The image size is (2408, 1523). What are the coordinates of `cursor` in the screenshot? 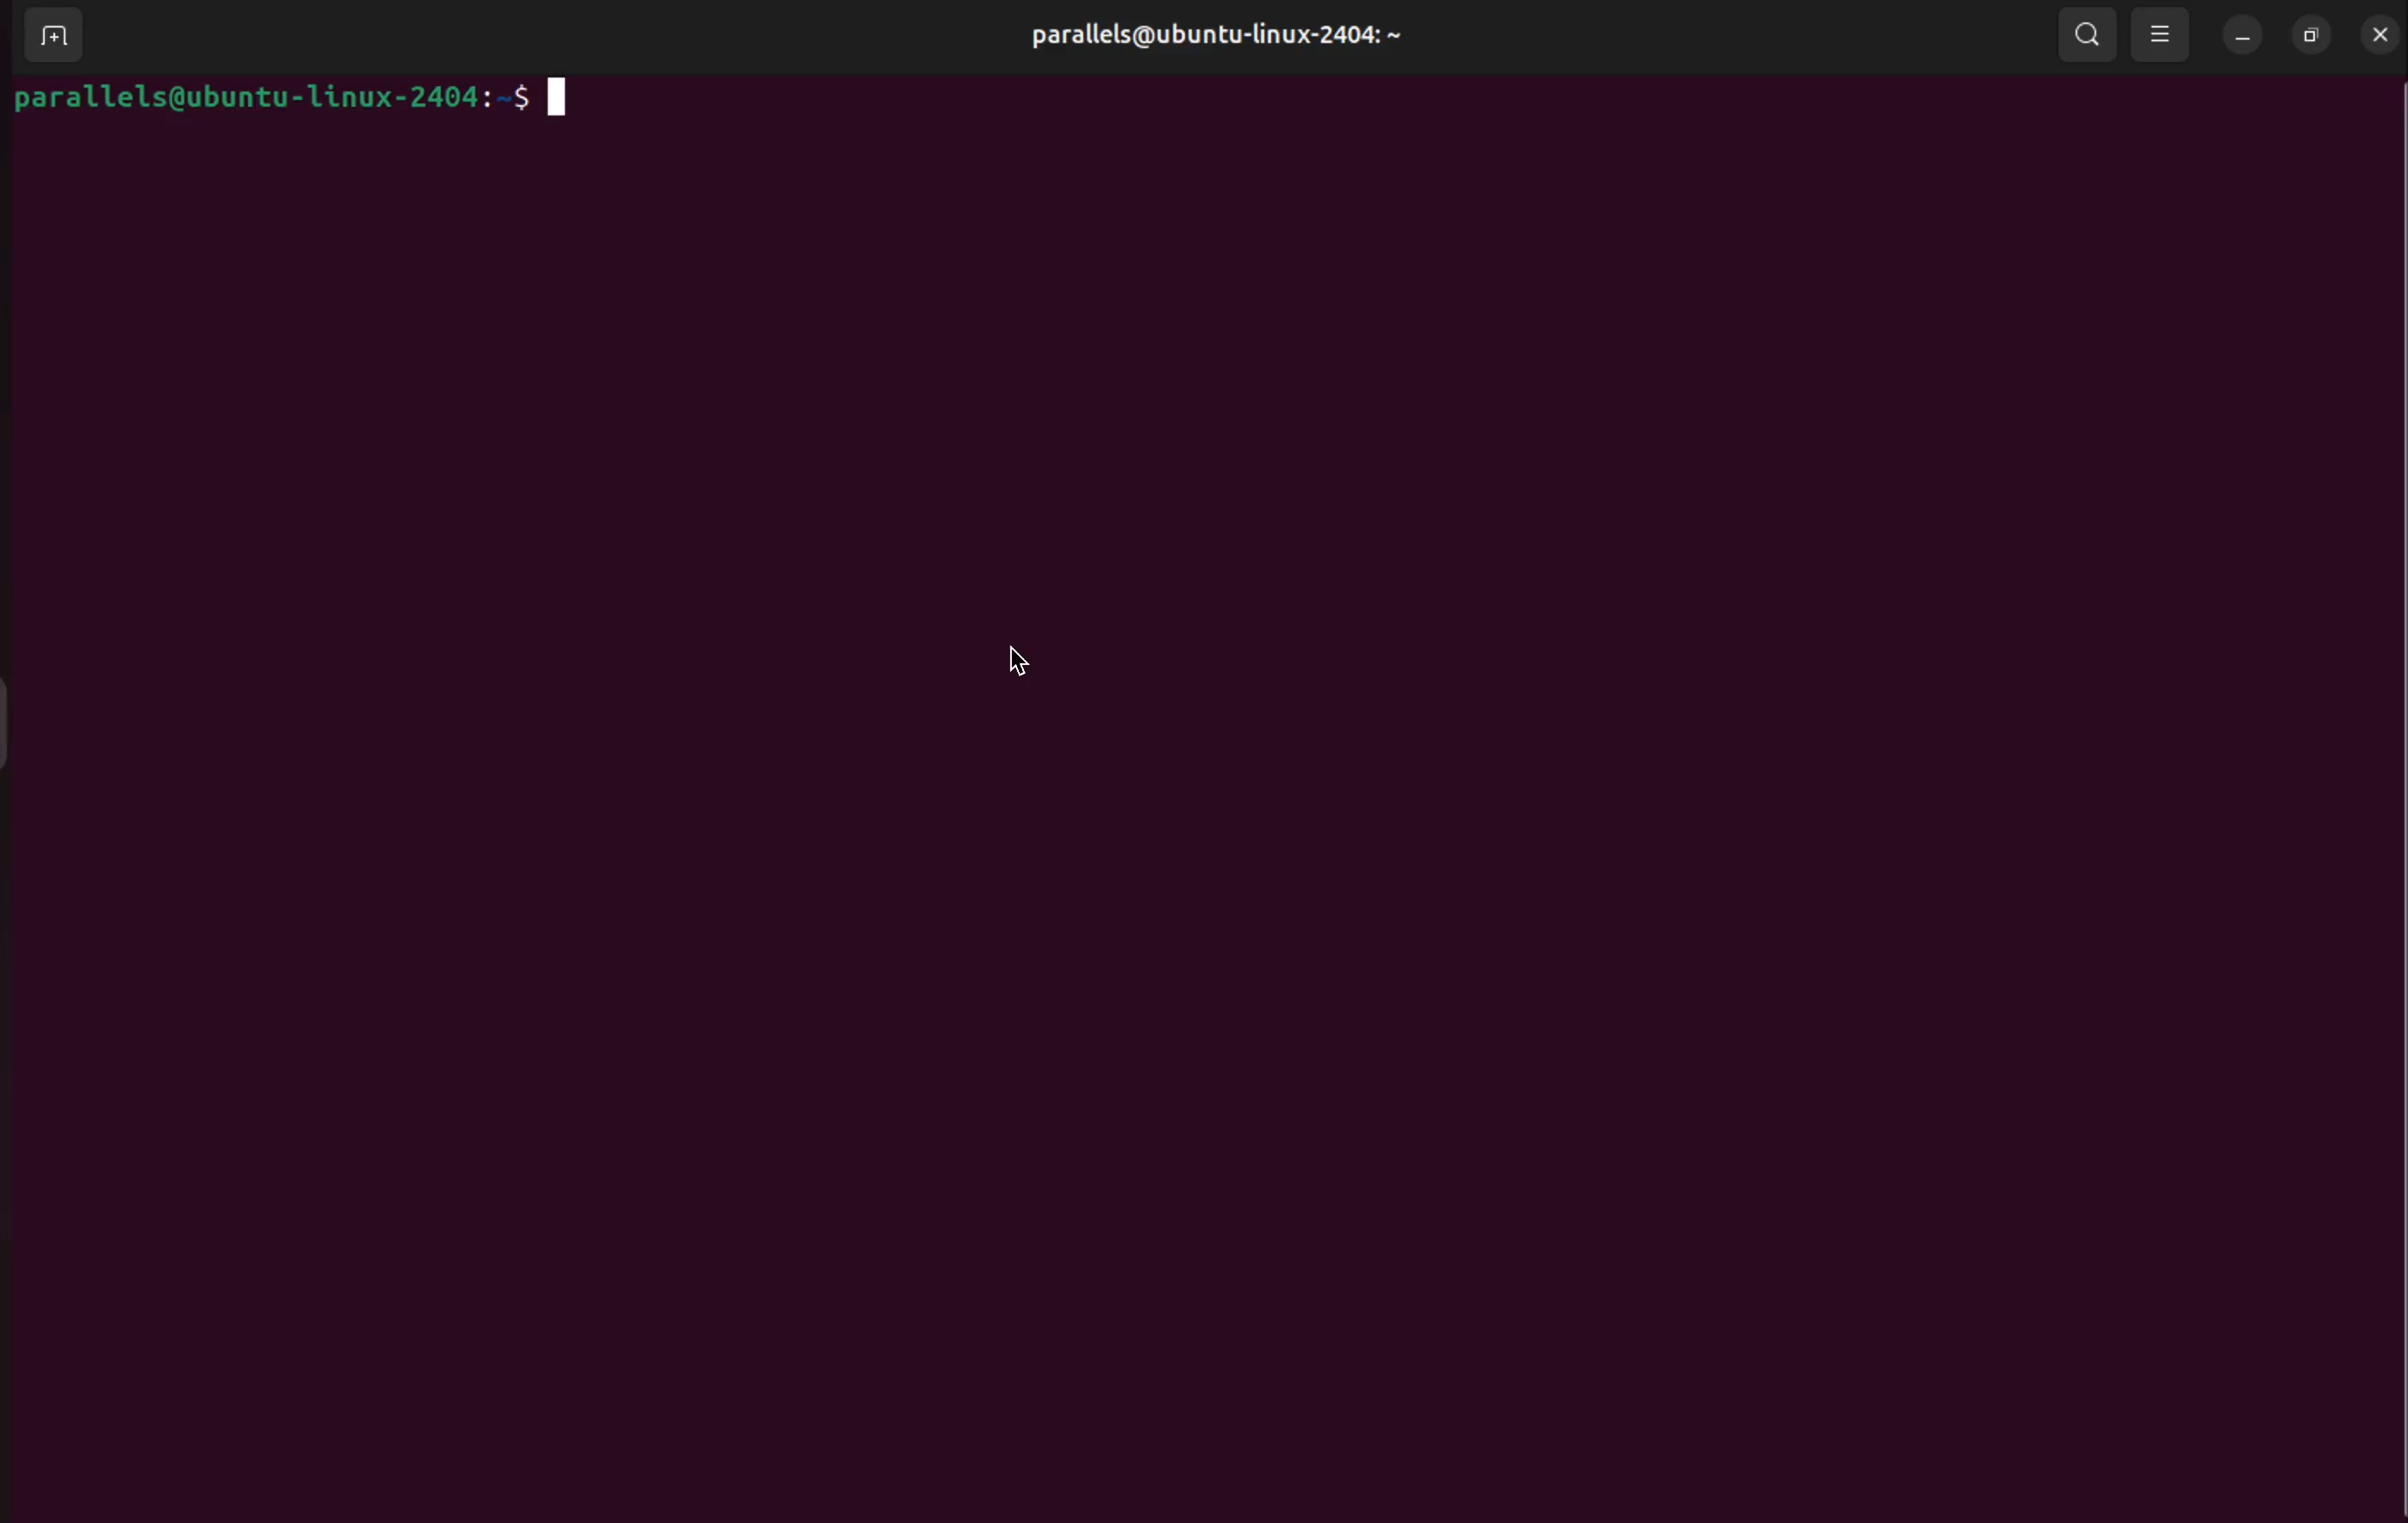 It's located at (1024, 655).